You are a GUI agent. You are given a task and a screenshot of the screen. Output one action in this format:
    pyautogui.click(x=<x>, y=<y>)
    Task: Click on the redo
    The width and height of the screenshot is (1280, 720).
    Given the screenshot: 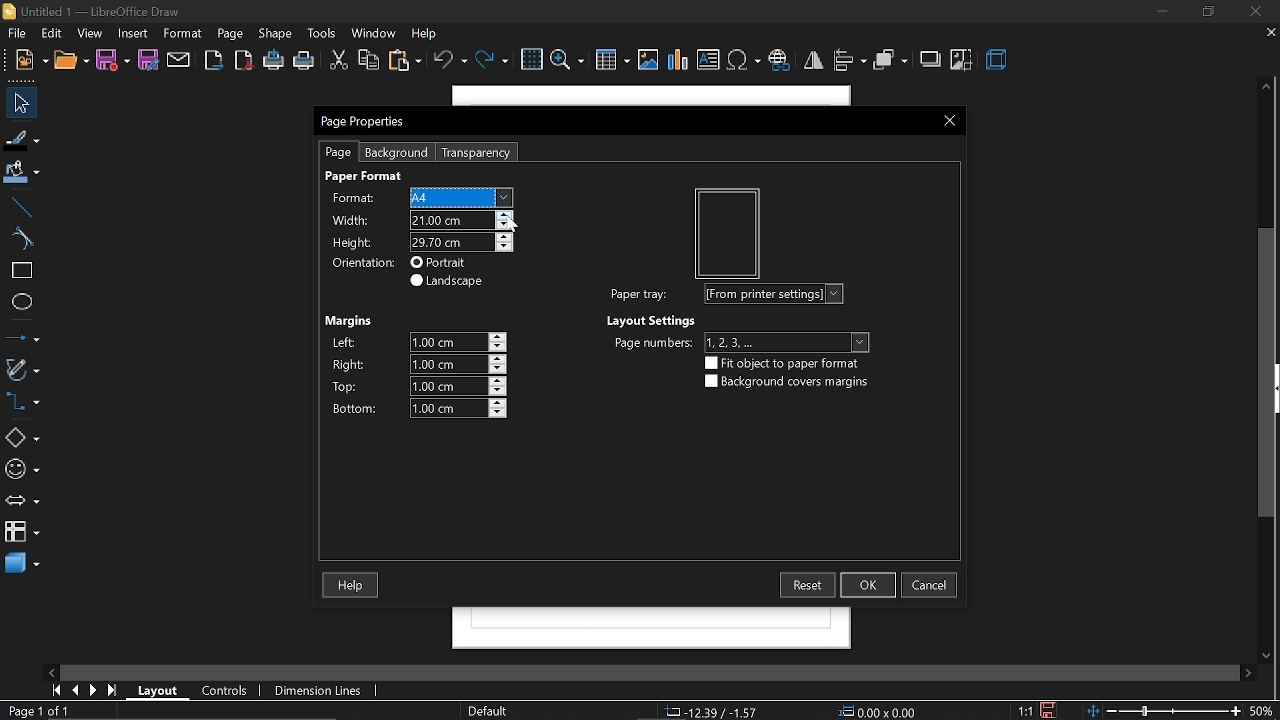 What is the action you would take?
    pyautogui.click(x=494, y=62)
    